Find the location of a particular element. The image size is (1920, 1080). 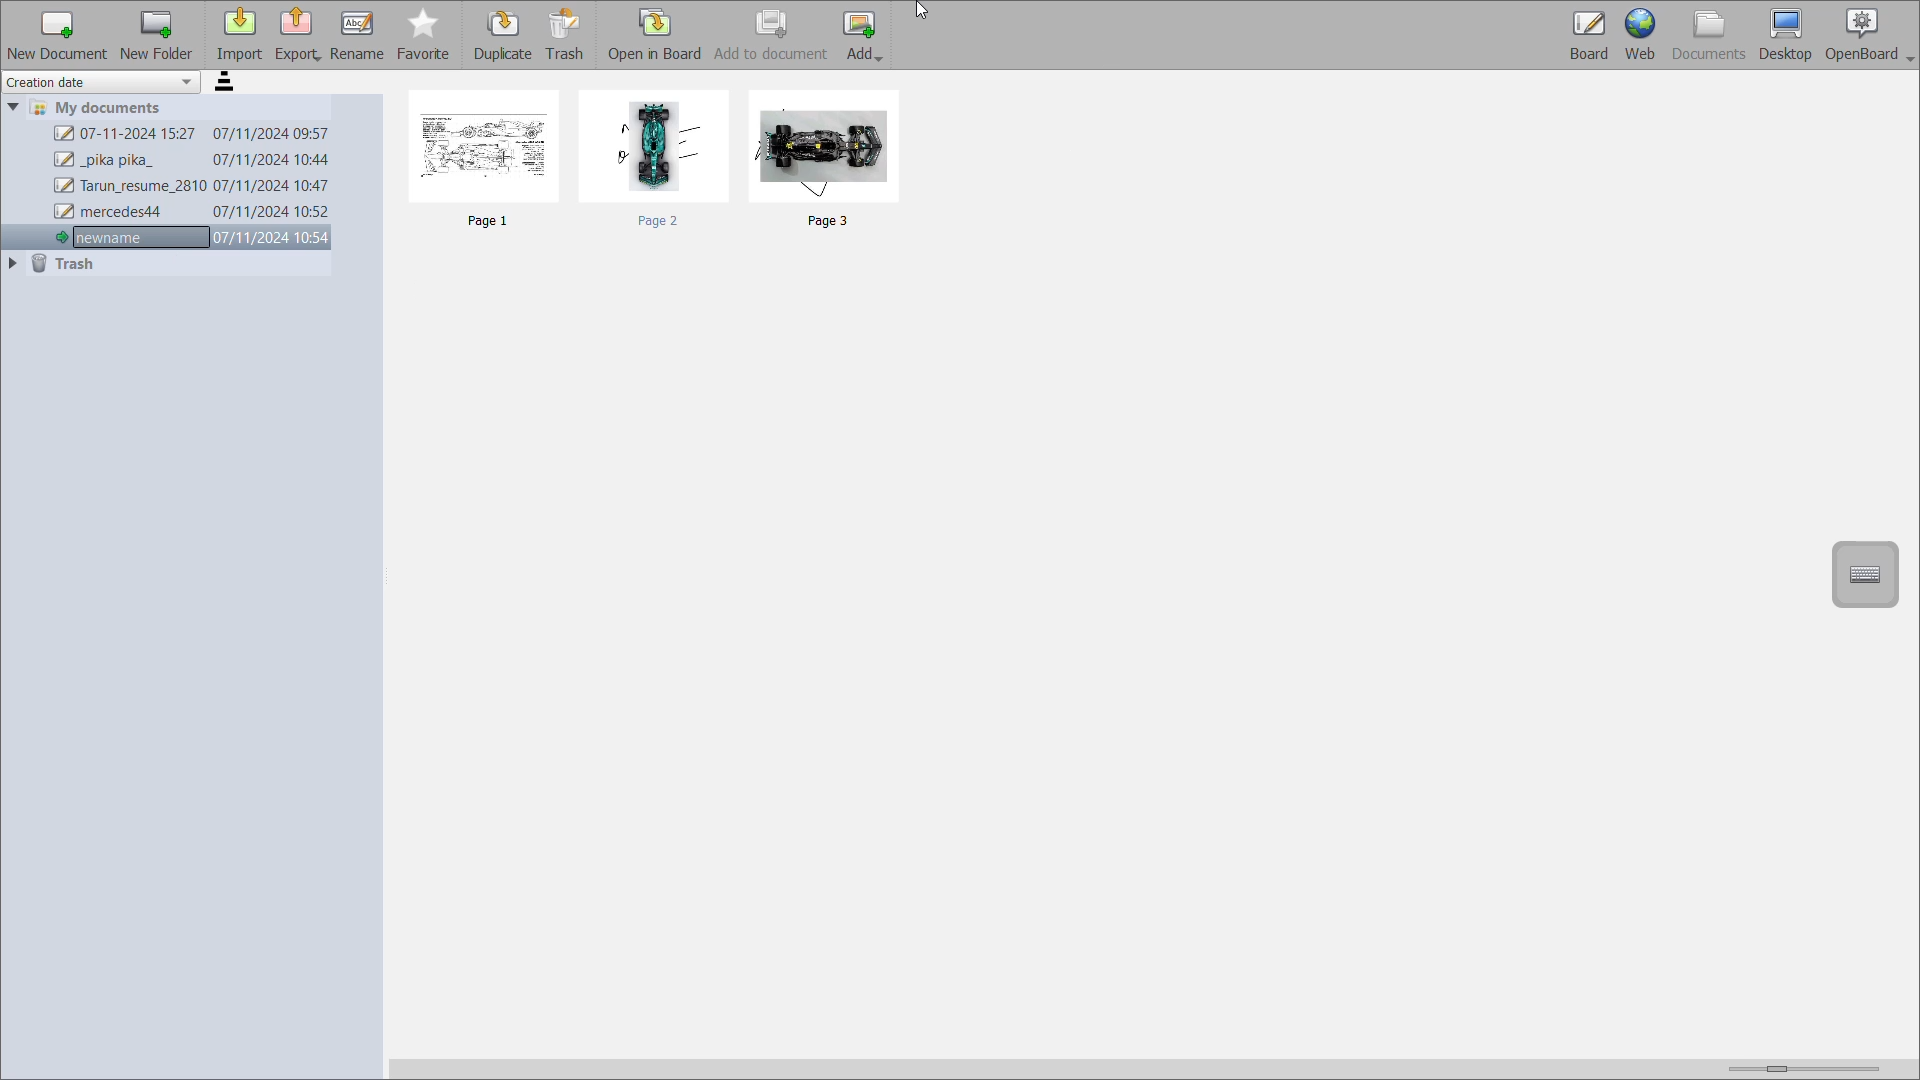

export is located at coordinates (300, 33).